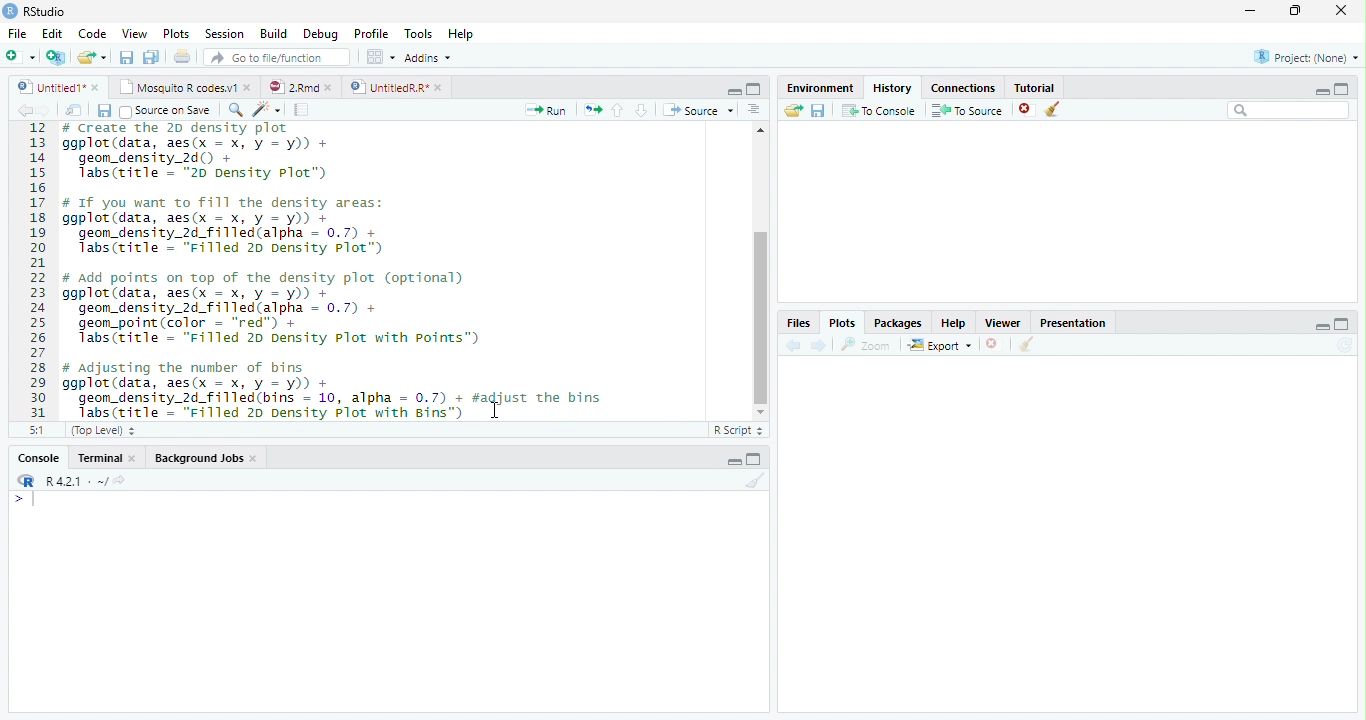 The width and height of the screenshot is (1366, 720). I want to click on clear, so click(1053, 110).